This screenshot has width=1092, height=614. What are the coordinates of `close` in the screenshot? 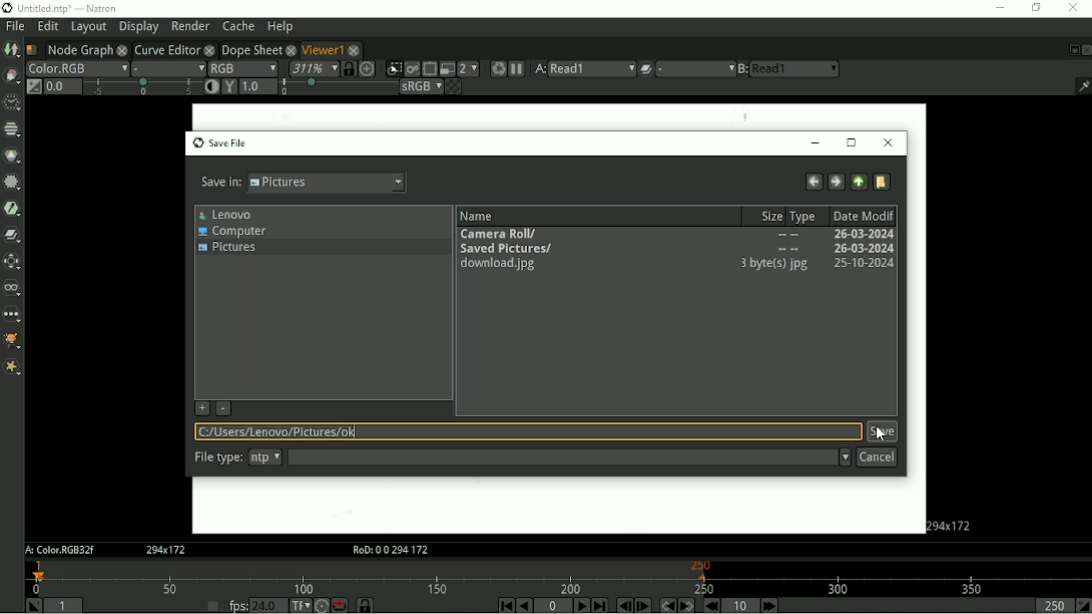 It's located at (291, 50).